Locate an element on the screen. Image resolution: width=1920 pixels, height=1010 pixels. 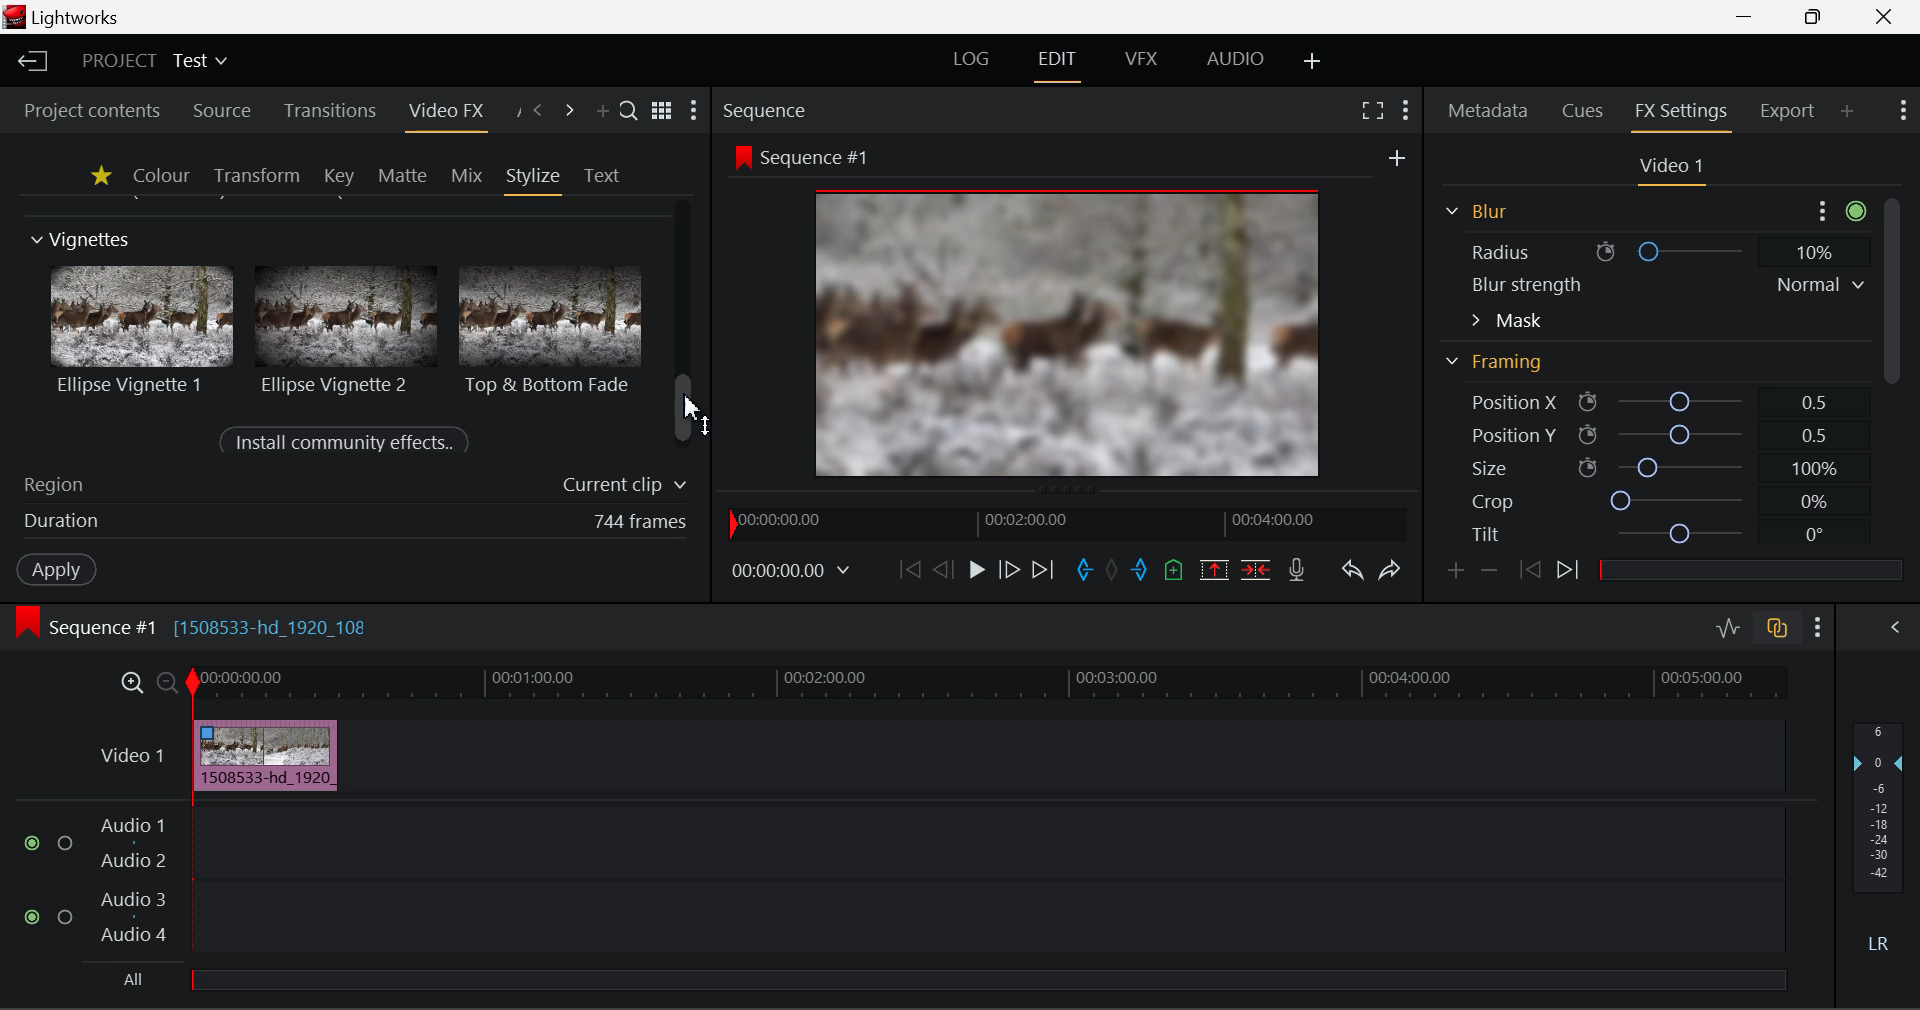
Tilt is located at coordinates (1650, 534).